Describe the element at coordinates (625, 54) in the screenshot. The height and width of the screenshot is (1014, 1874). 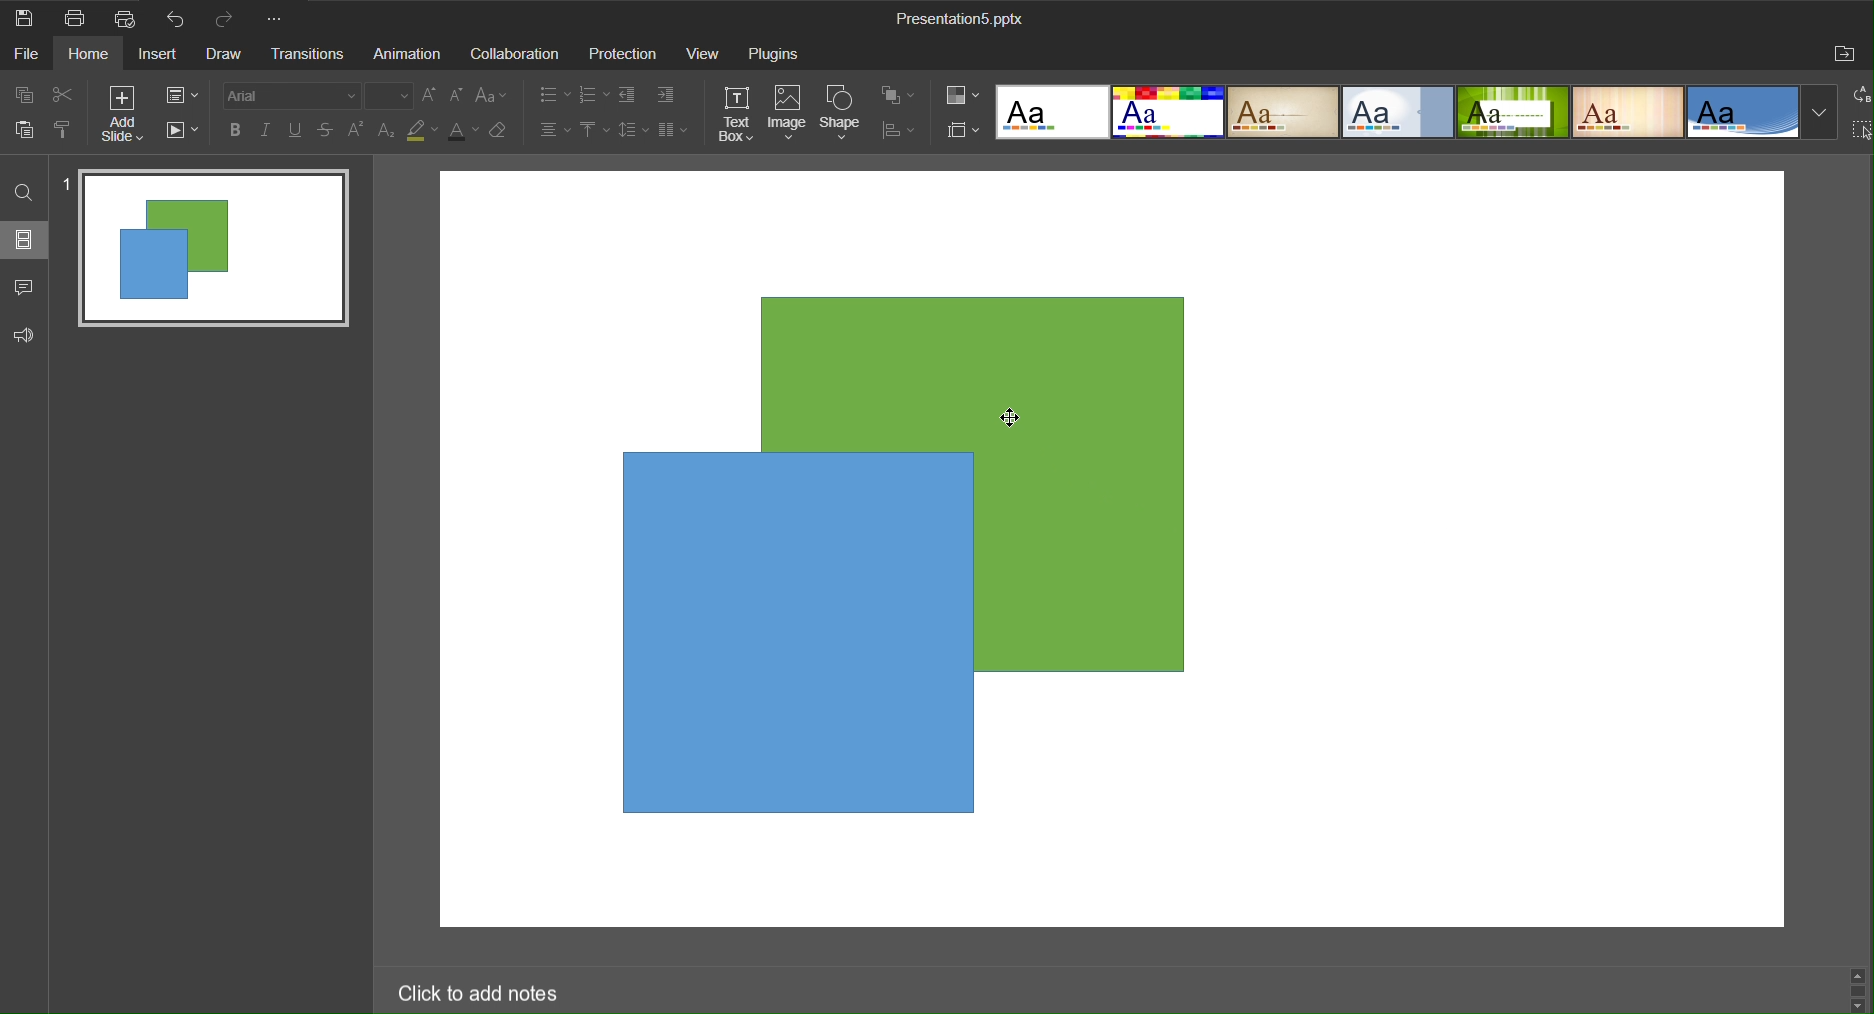
I see `Protection` at that location.